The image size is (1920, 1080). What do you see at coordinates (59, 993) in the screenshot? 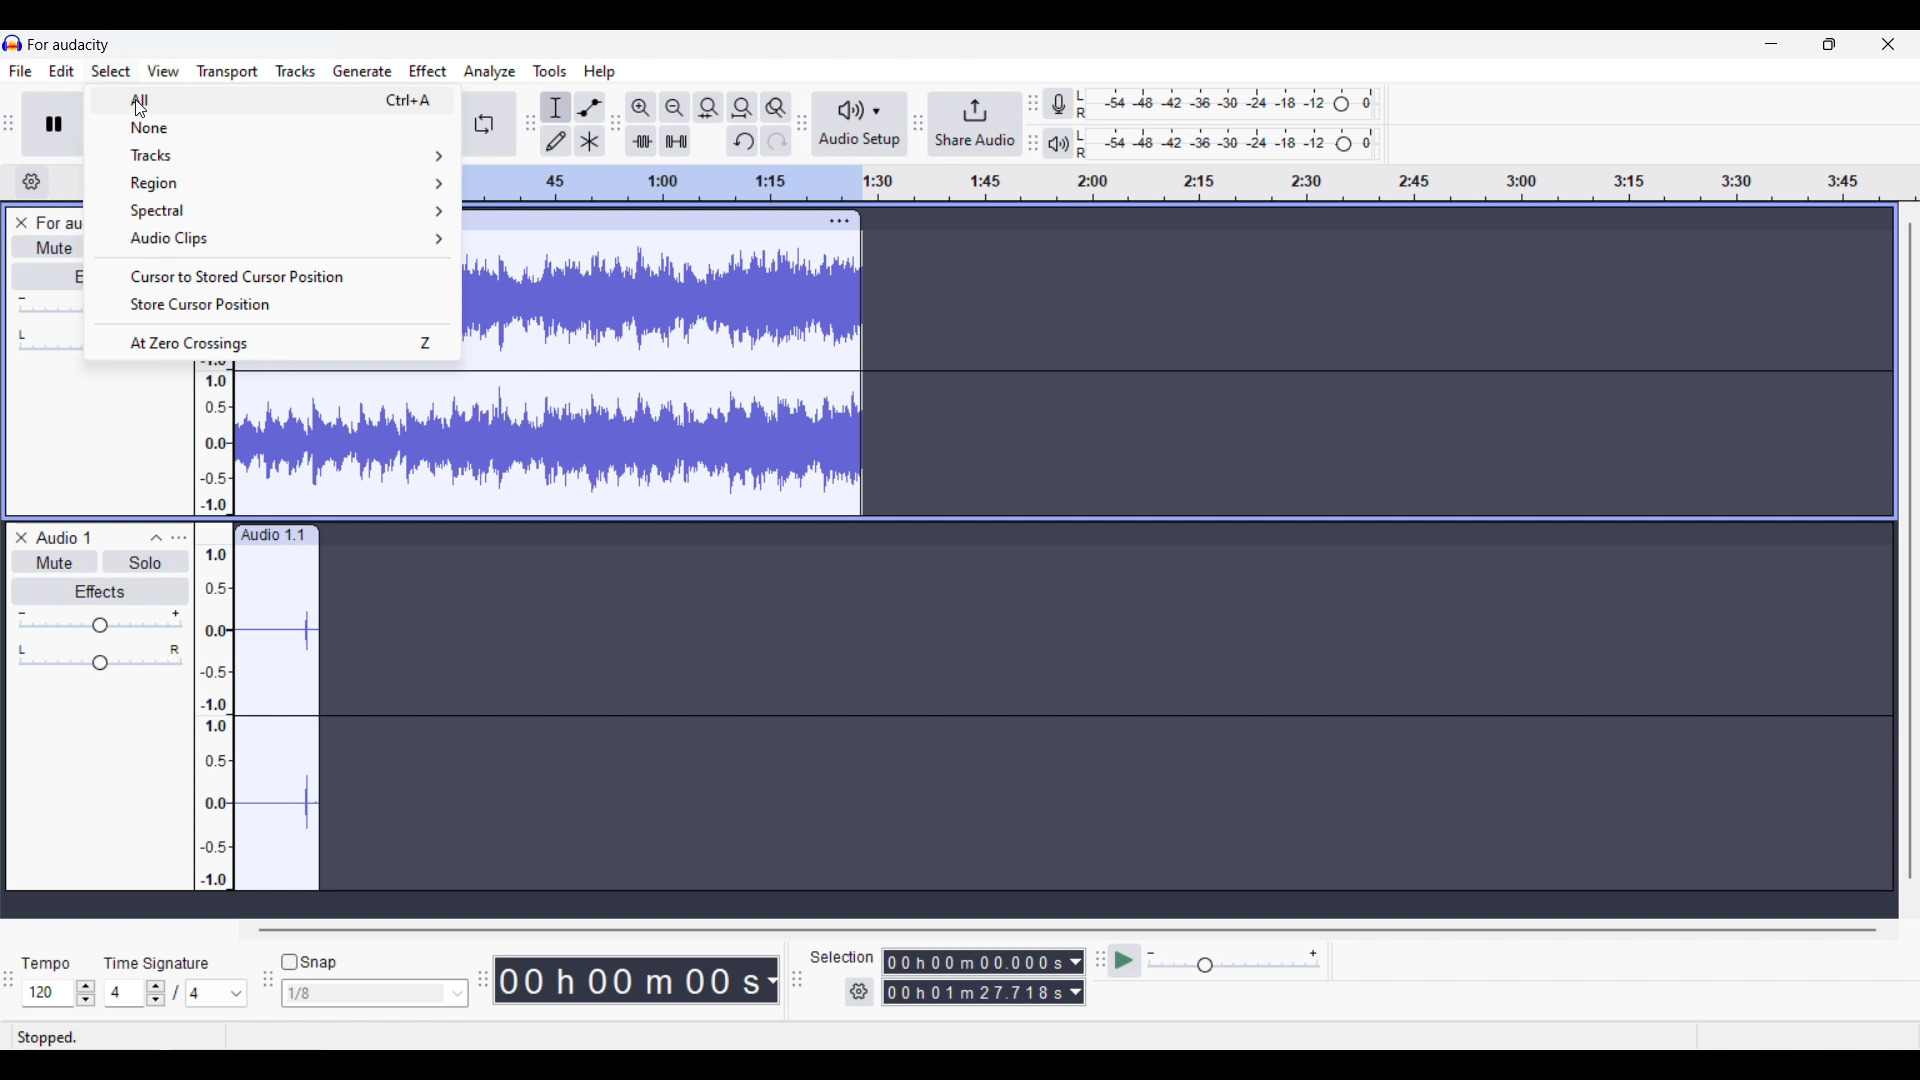
I see `Tempo settings` at bounding box center [59, 993].